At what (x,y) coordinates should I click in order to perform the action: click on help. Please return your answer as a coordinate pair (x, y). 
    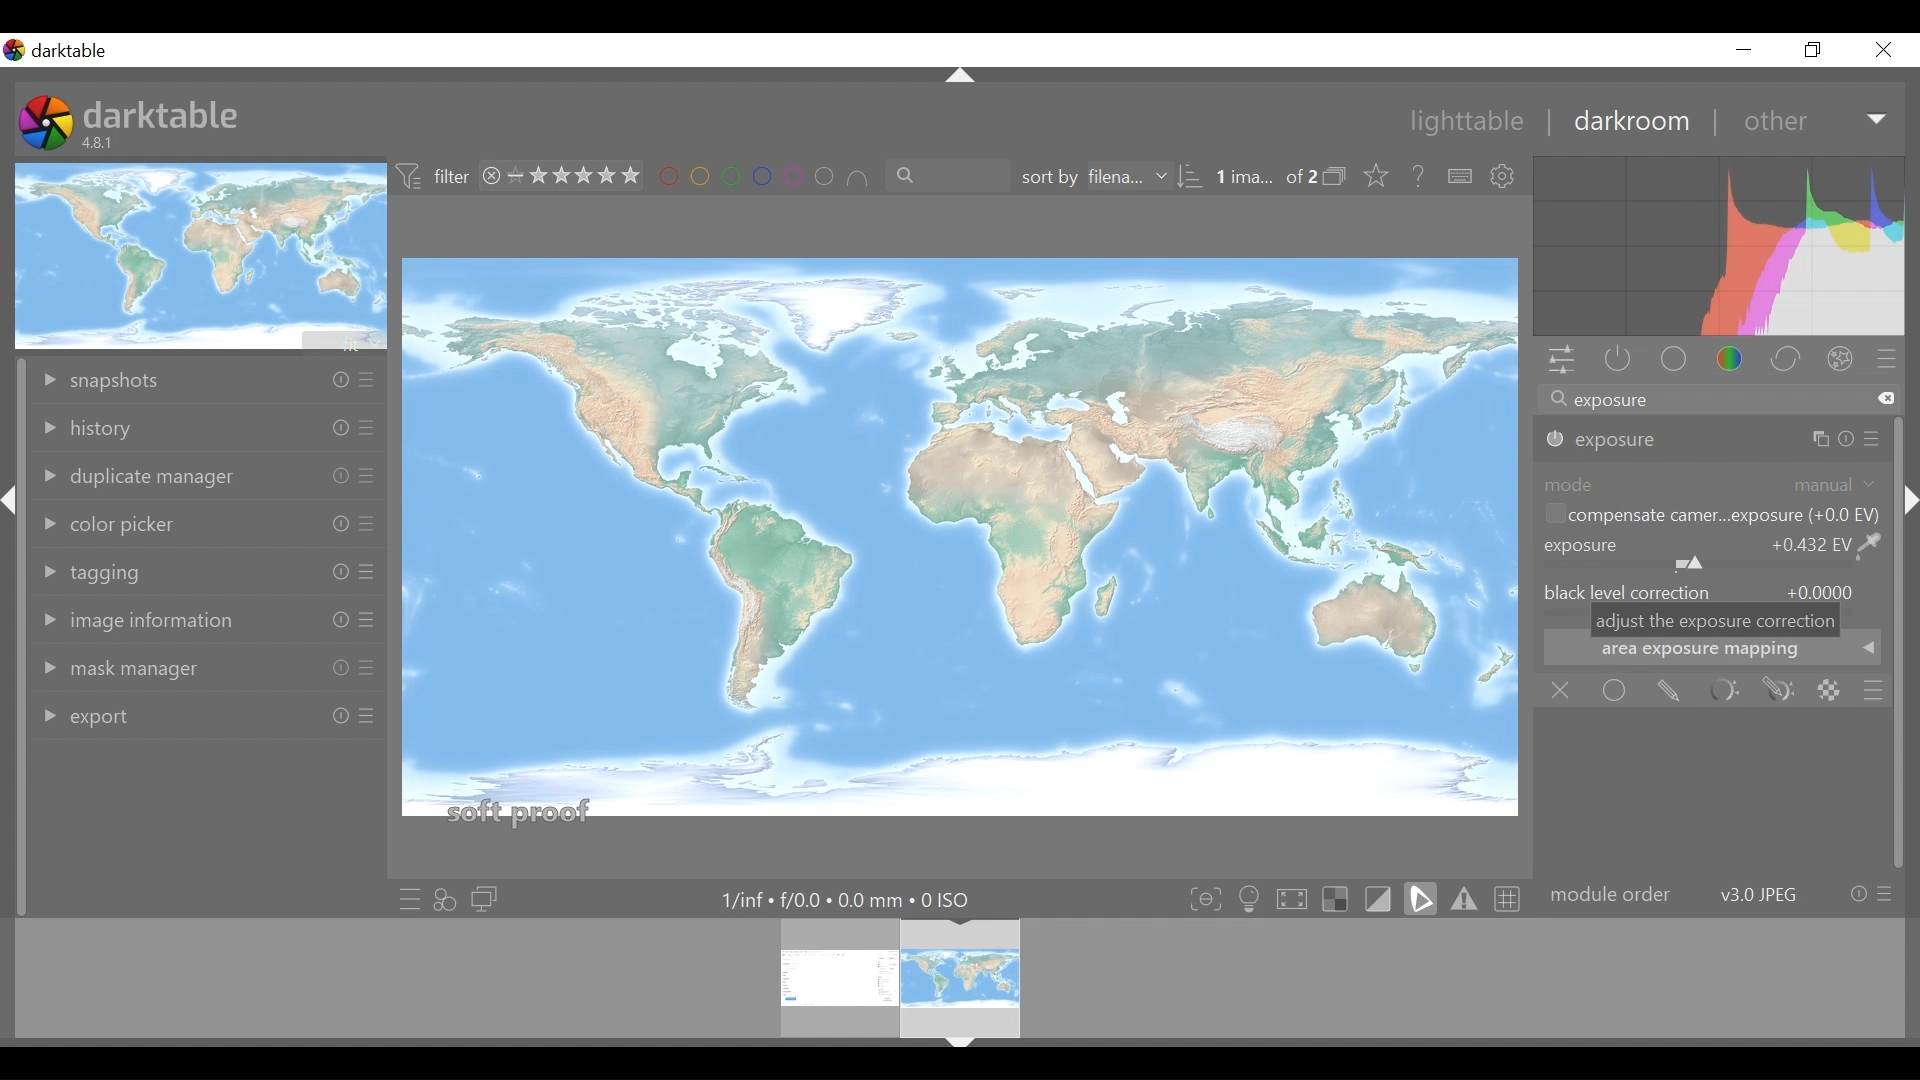
    Looking at the image, I should click on (1420, 177).